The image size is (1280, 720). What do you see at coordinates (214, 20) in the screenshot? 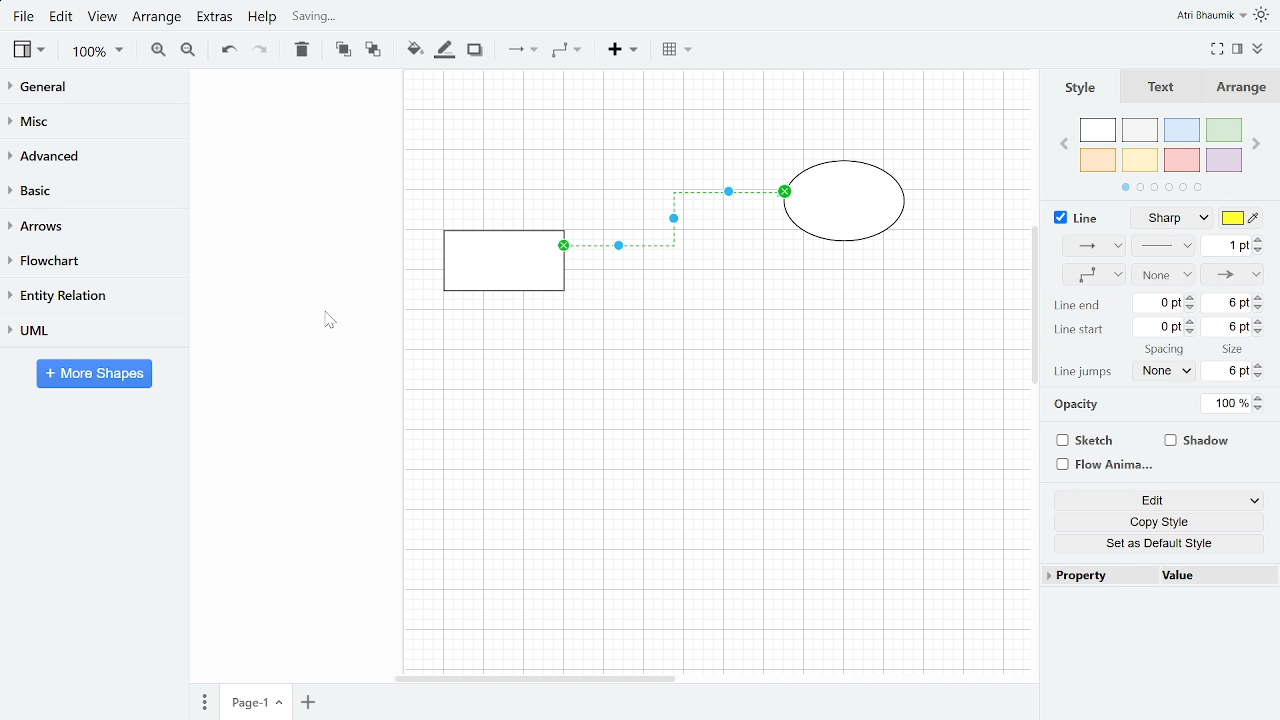
I see `Extras` at bounding box center [214, 20].